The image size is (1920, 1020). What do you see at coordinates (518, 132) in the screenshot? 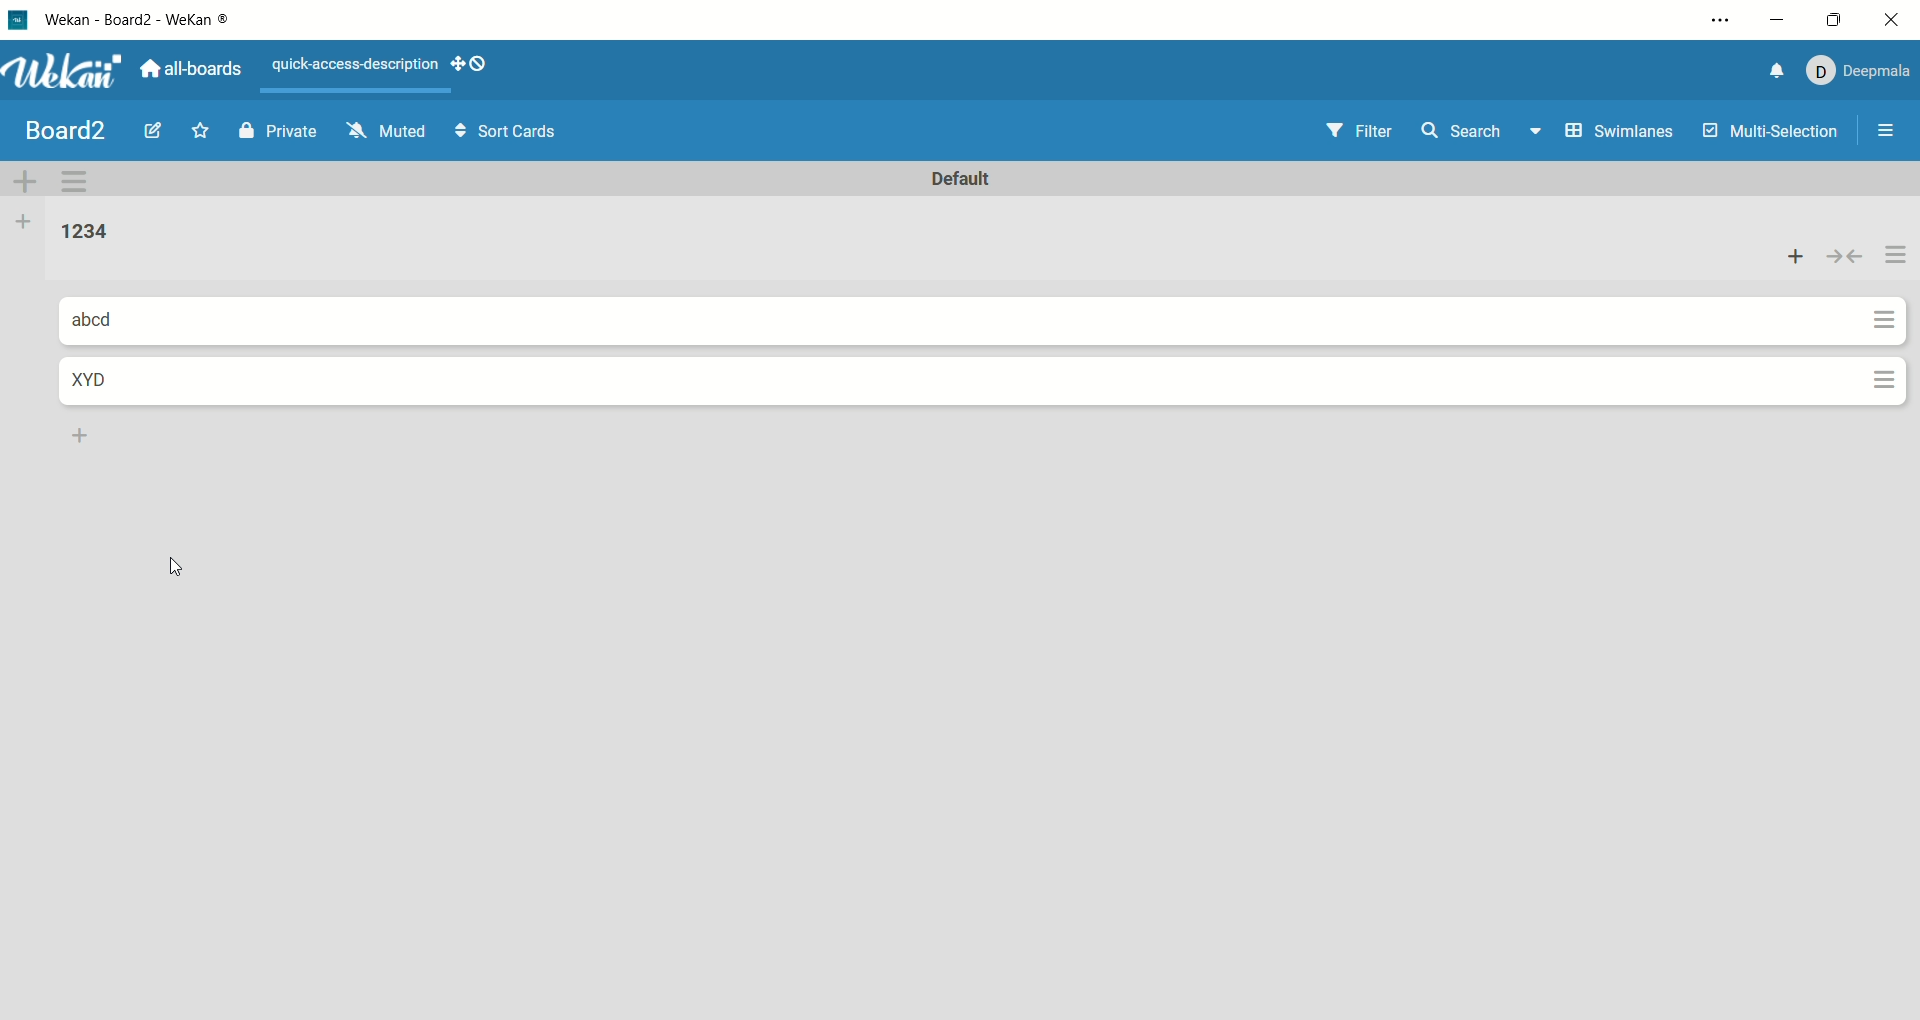
I see `sort cards` at bounding box center [518, 132].